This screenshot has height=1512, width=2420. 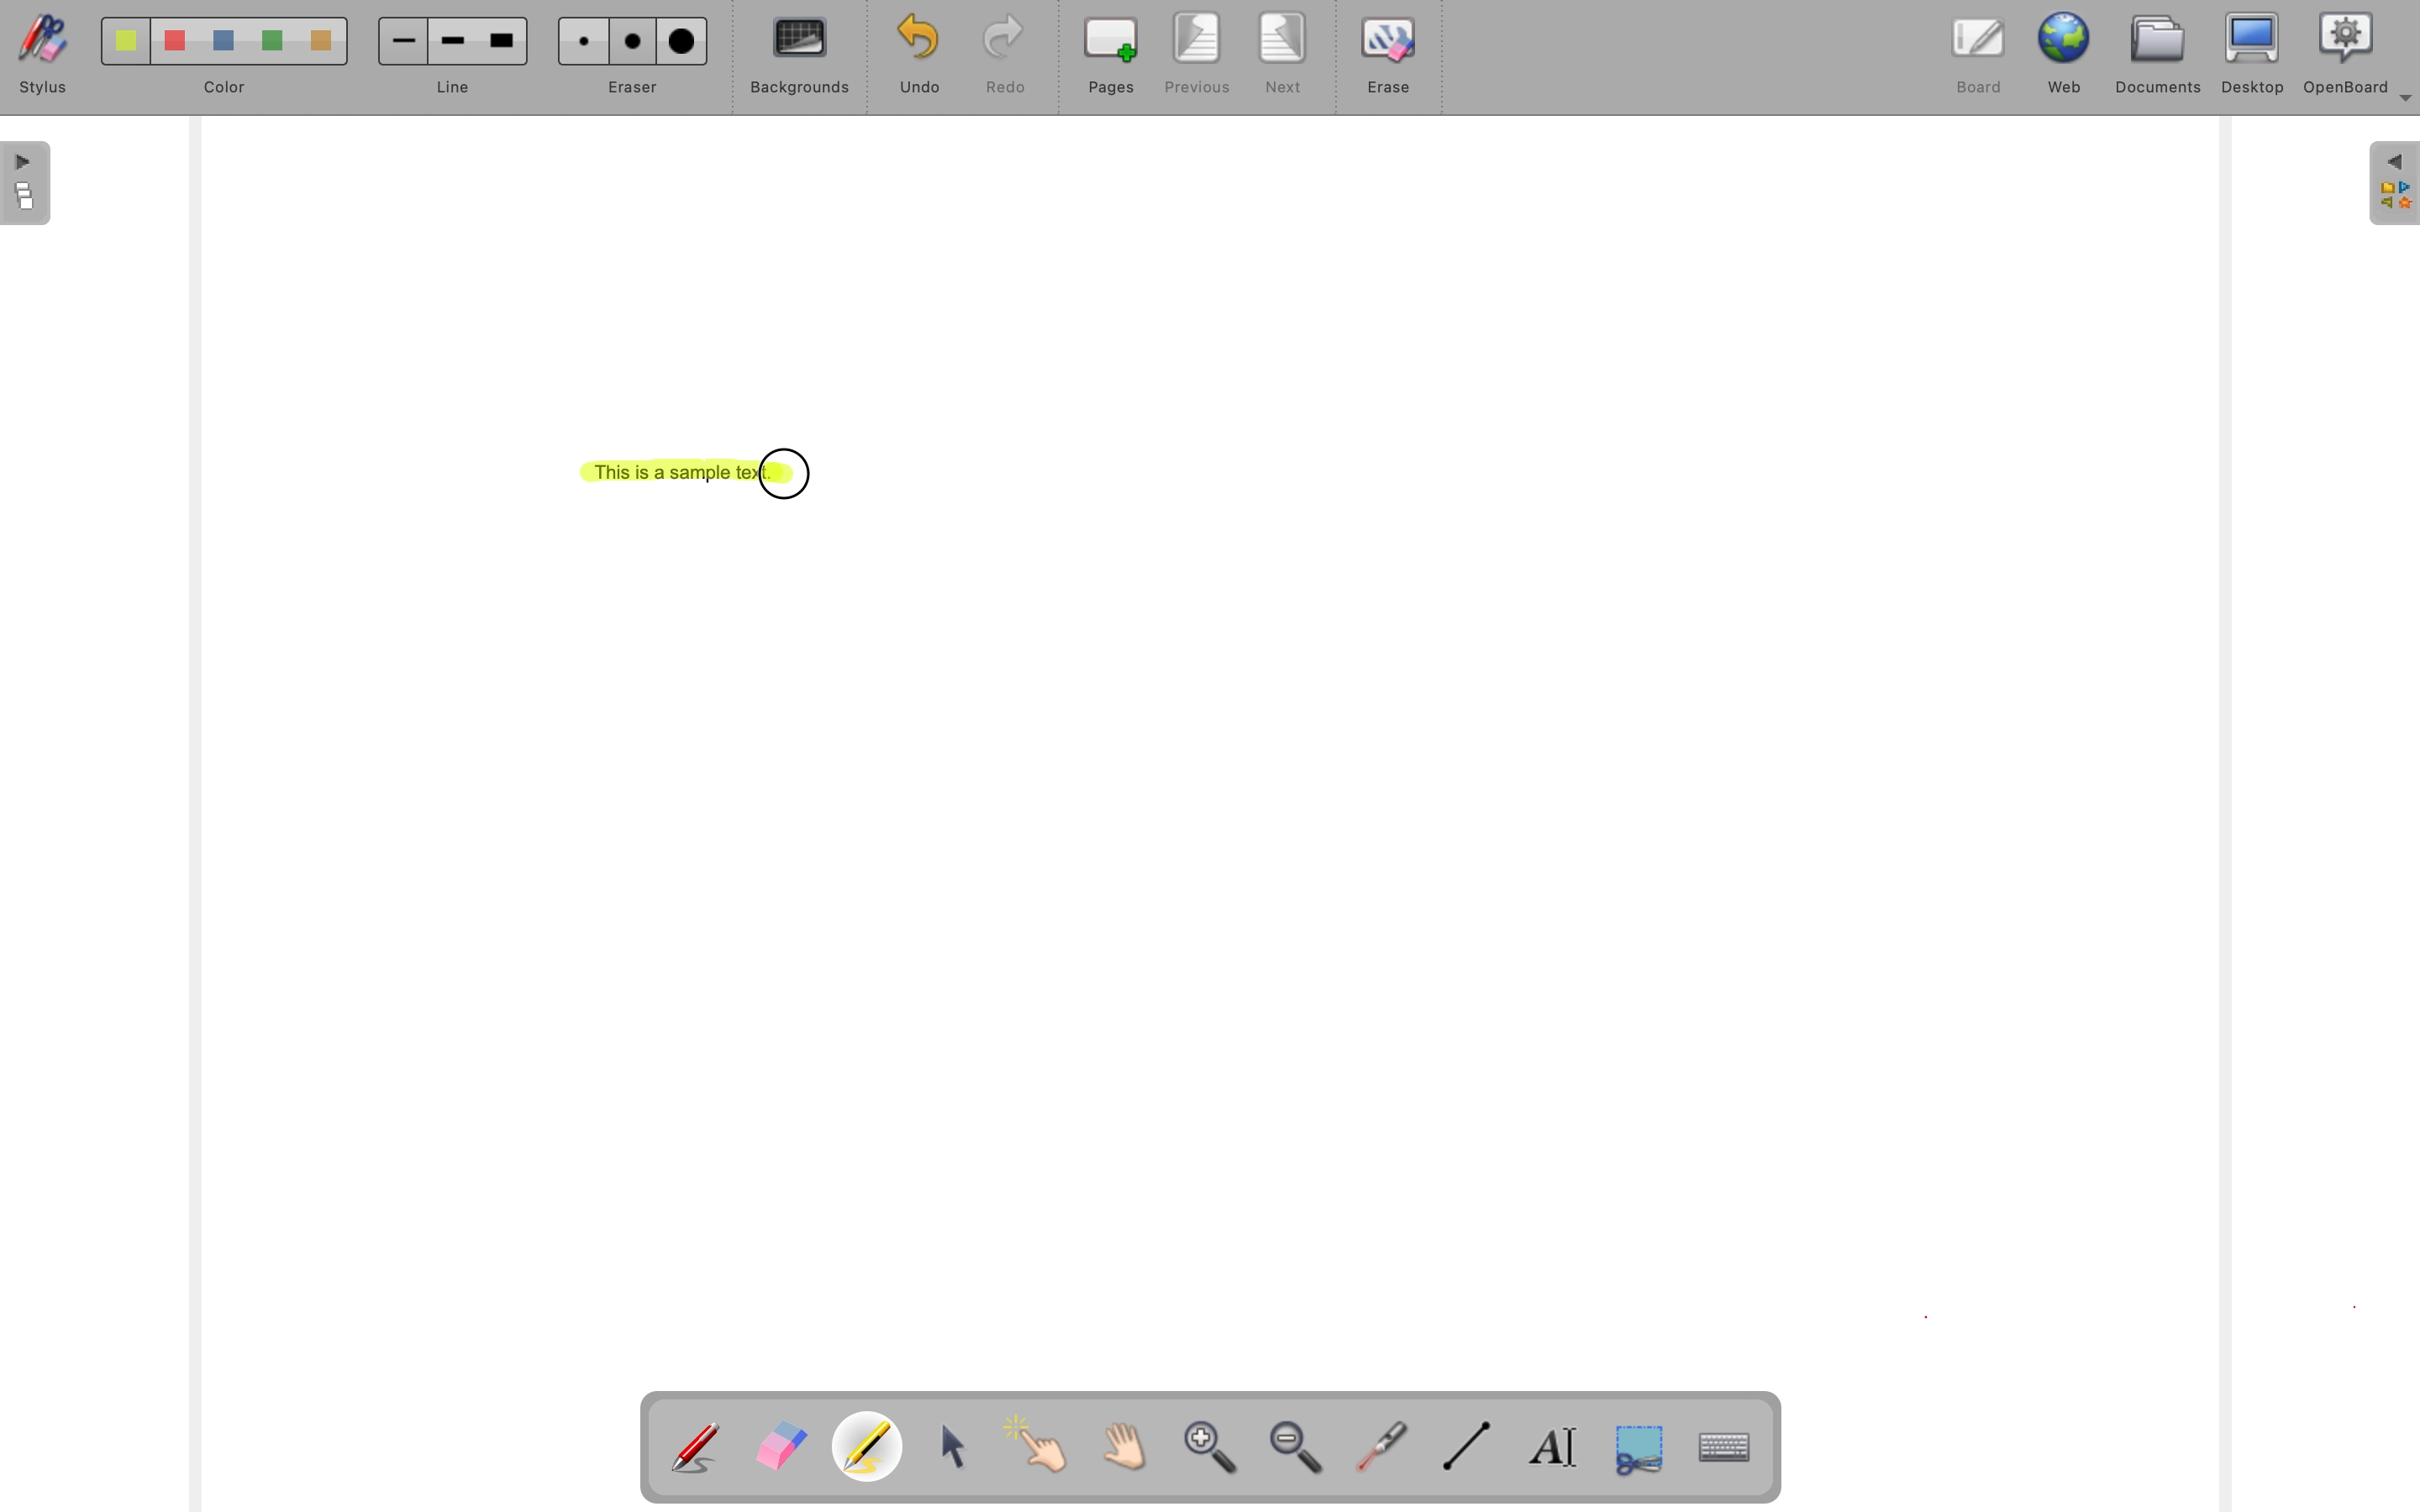 What do you see at coordinates (784, 471) in the screenshot?
I see `cursor` at bounding box center [784, 471].